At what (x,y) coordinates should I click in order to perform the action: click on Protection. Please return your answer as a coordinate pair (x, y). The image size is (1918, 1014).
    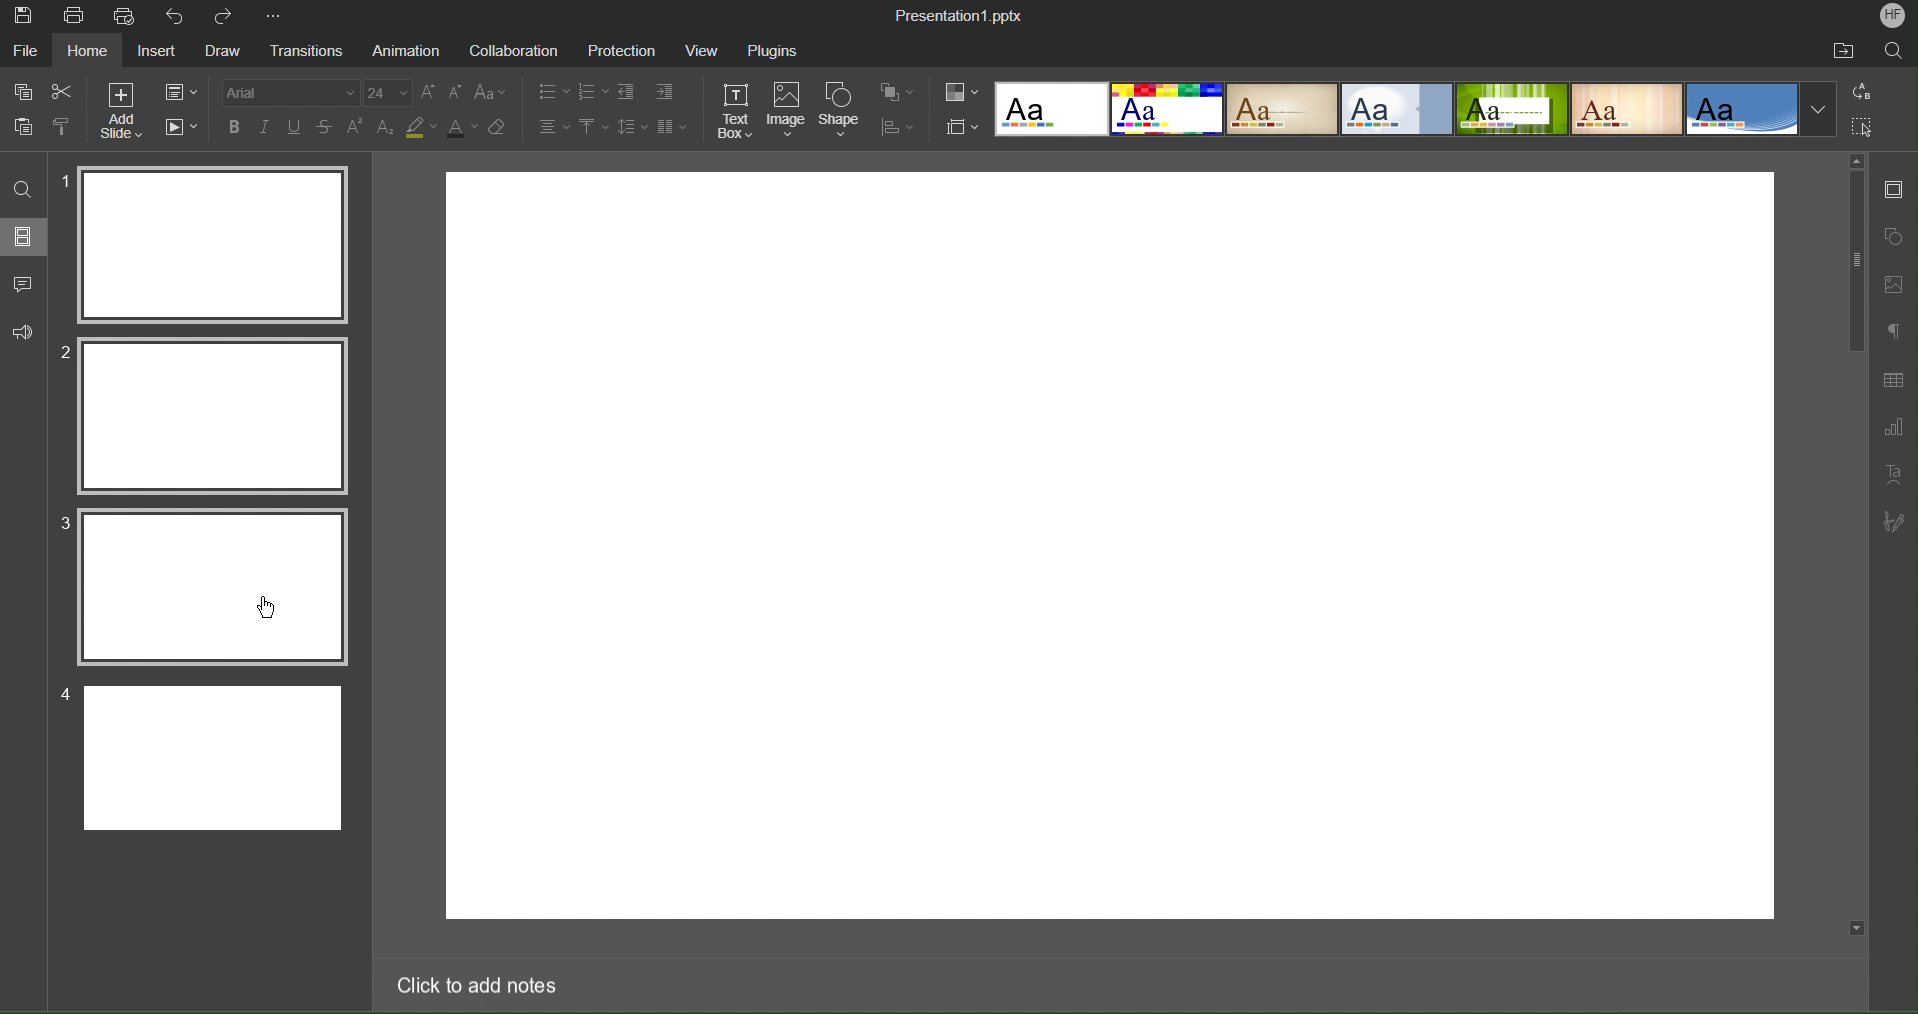
    Looking at the image, I should click on (622, 50).